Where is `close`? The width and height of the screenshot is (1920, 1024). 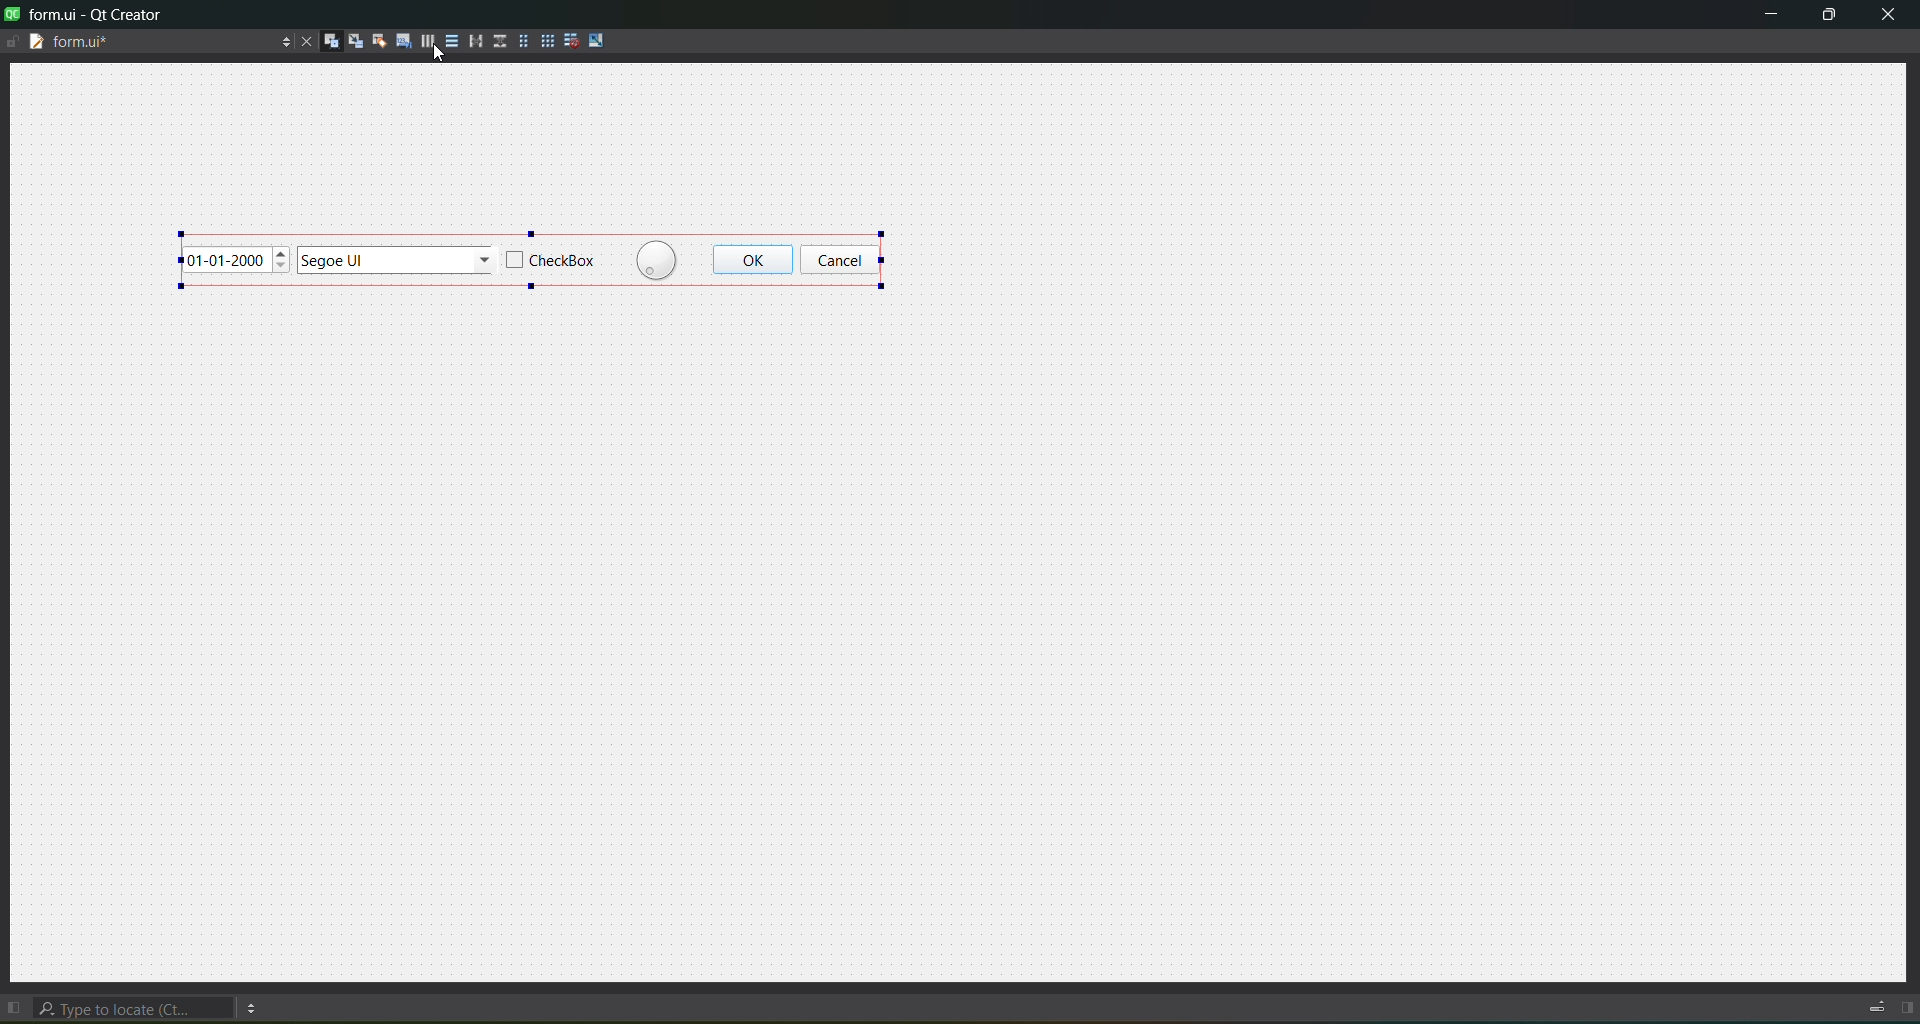
close is located at coordinates (1894, 16).